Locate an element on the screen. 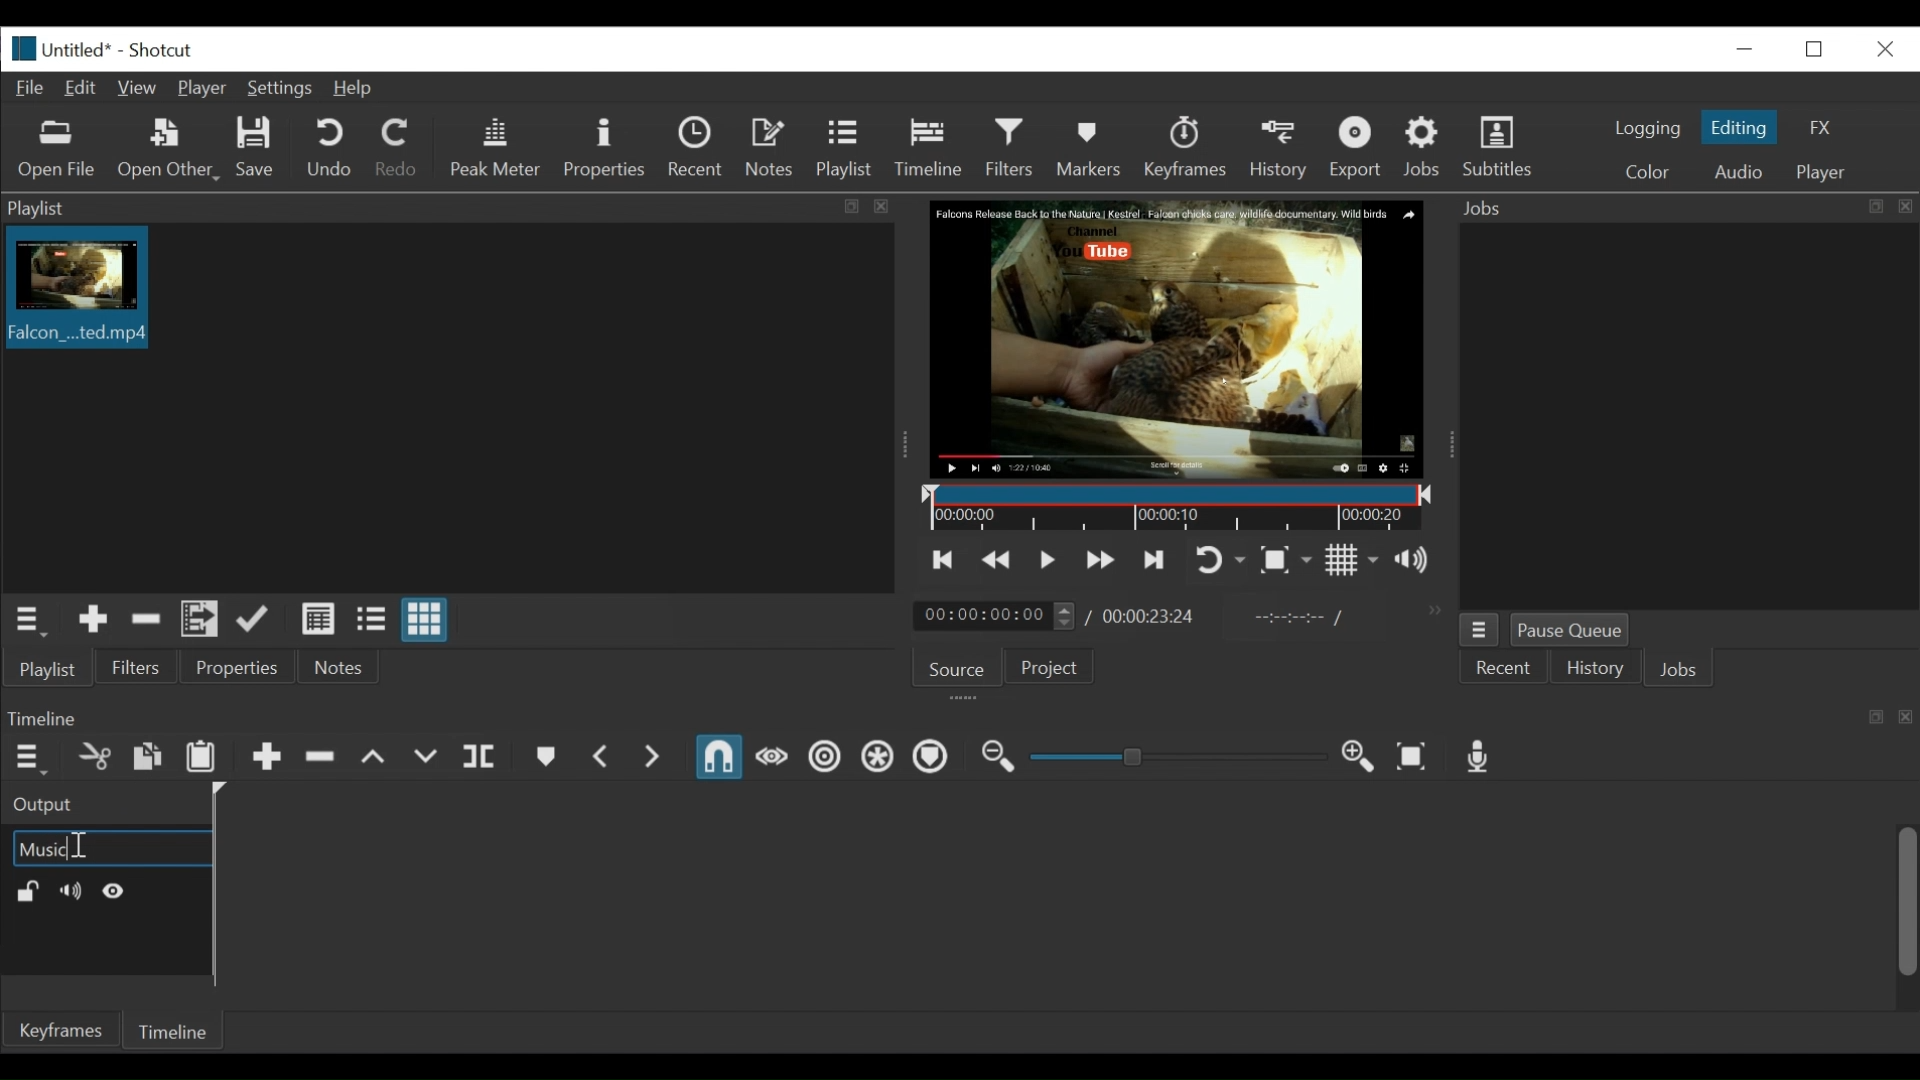  Timeline is located at coordinates (1177, 508).